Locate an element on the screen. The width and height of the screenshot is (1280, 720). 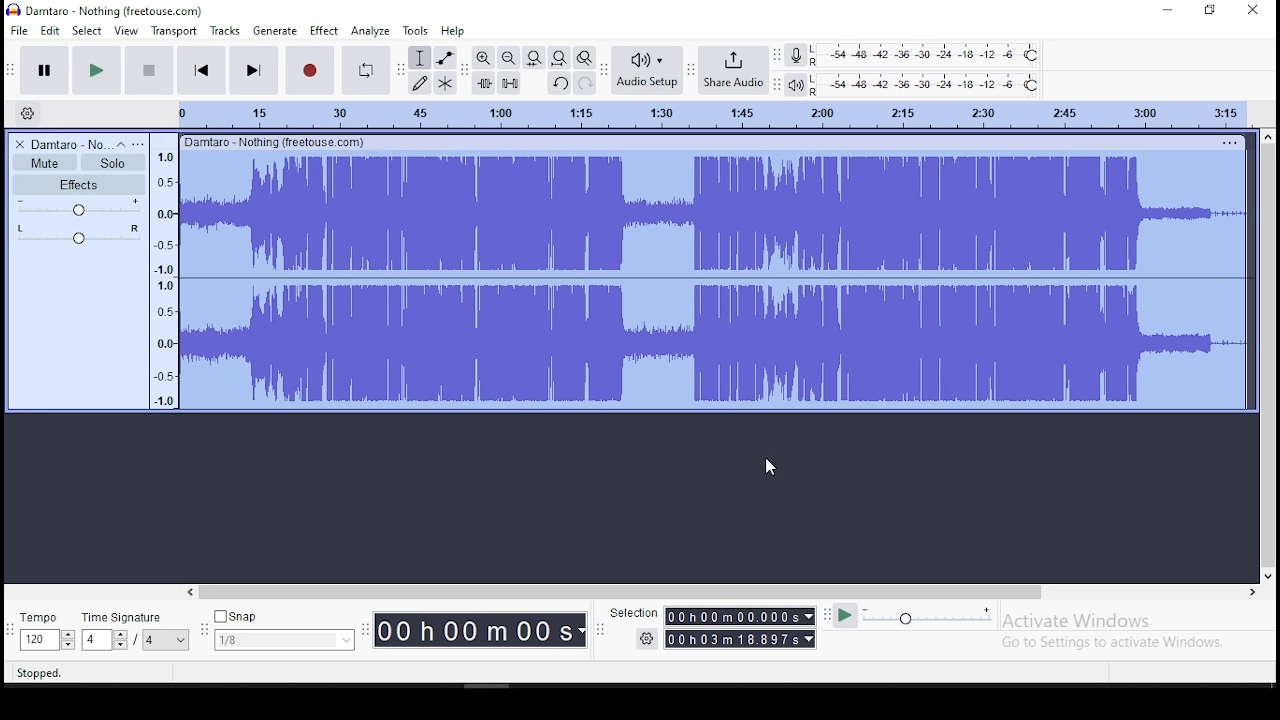
stopped is located at coordinates (39, 673).